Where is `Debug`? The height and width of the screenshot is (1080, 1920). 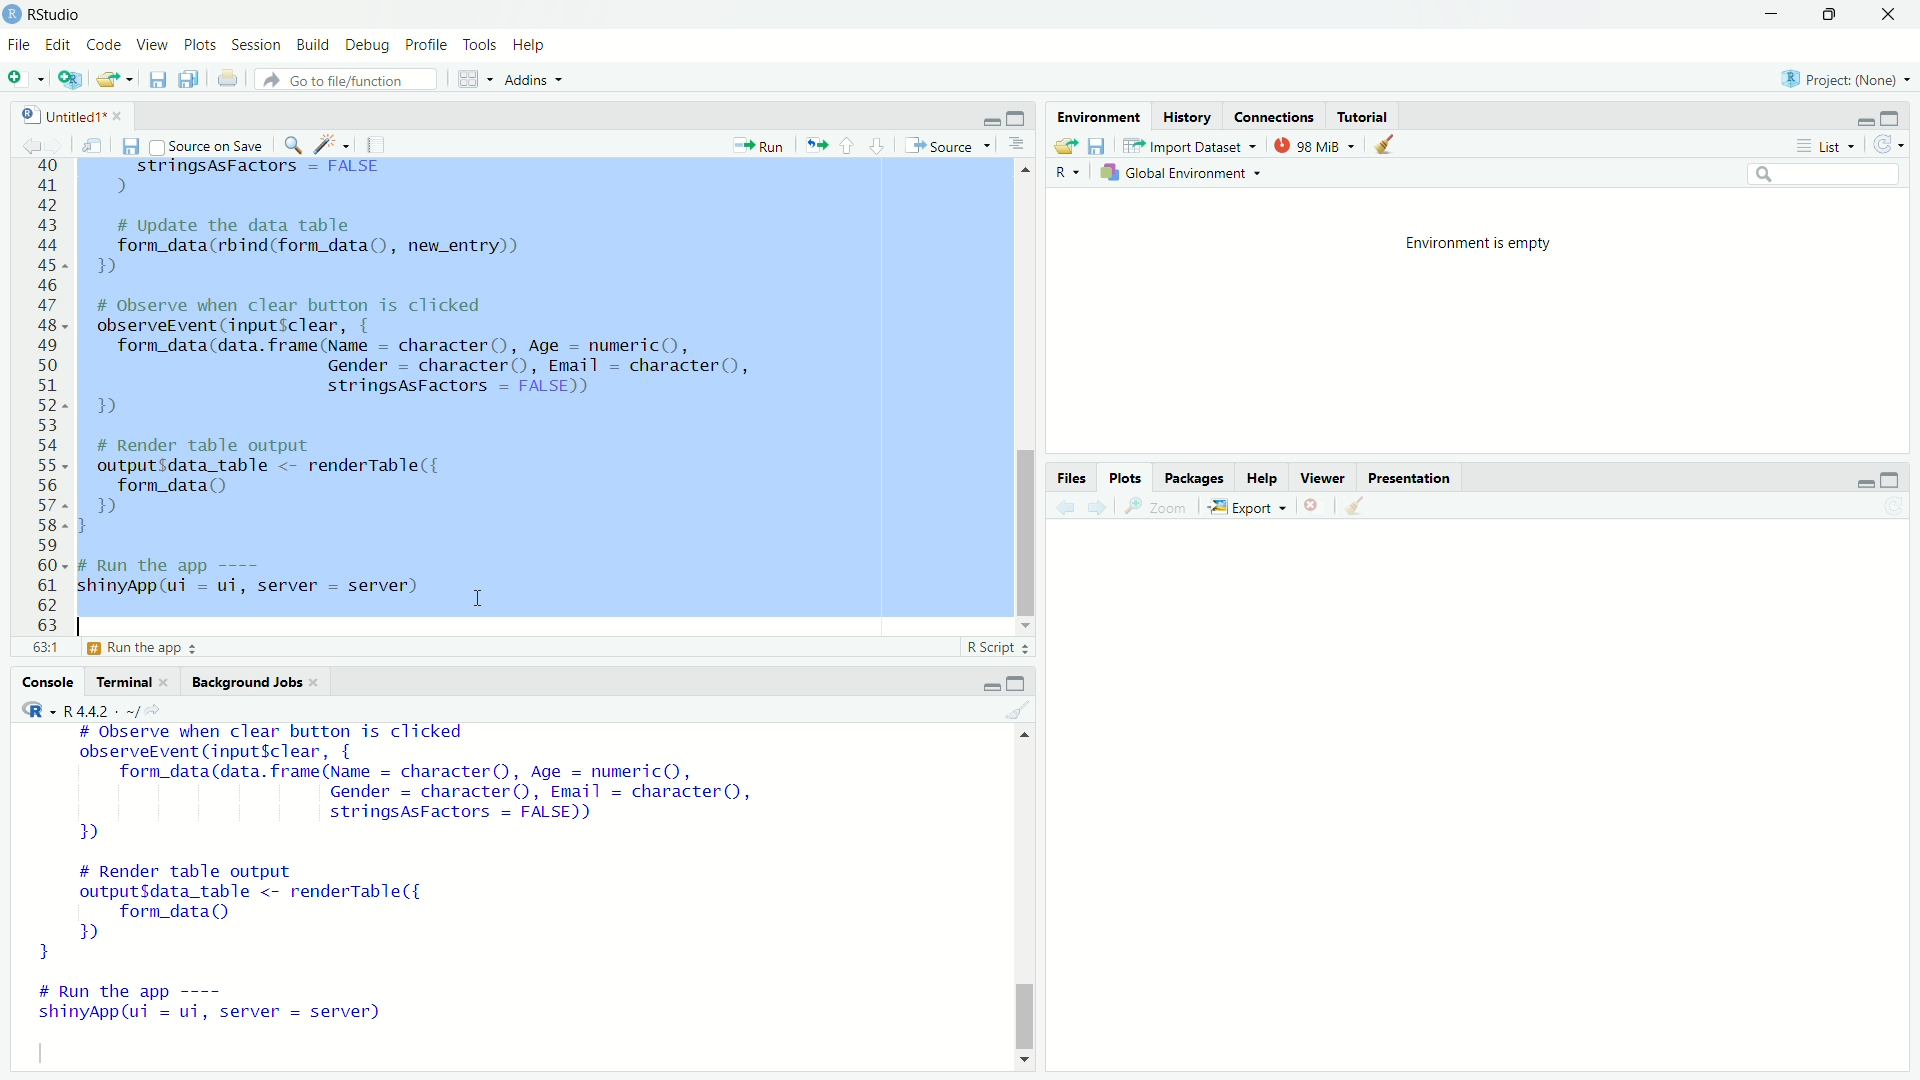 Debug is located at coordinates (368, 45).